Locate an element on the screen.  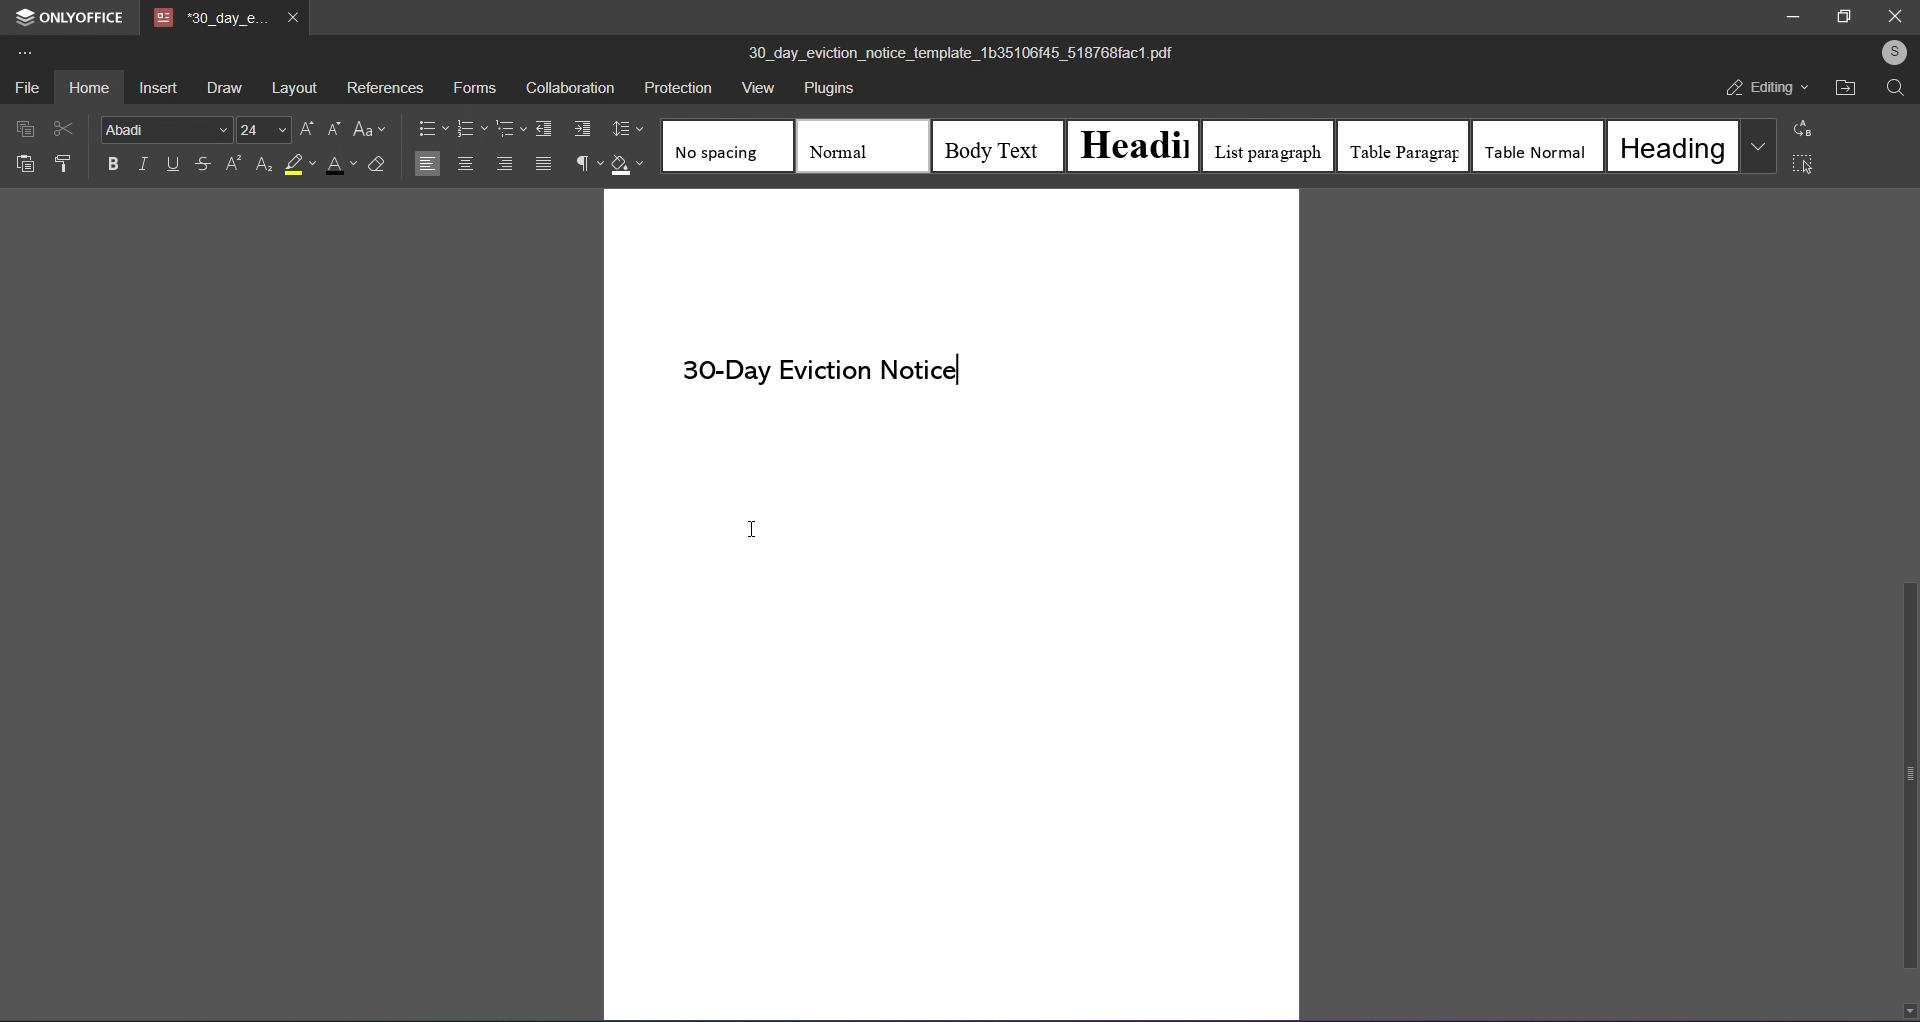
minimize is located at coordinates (1797, 15).